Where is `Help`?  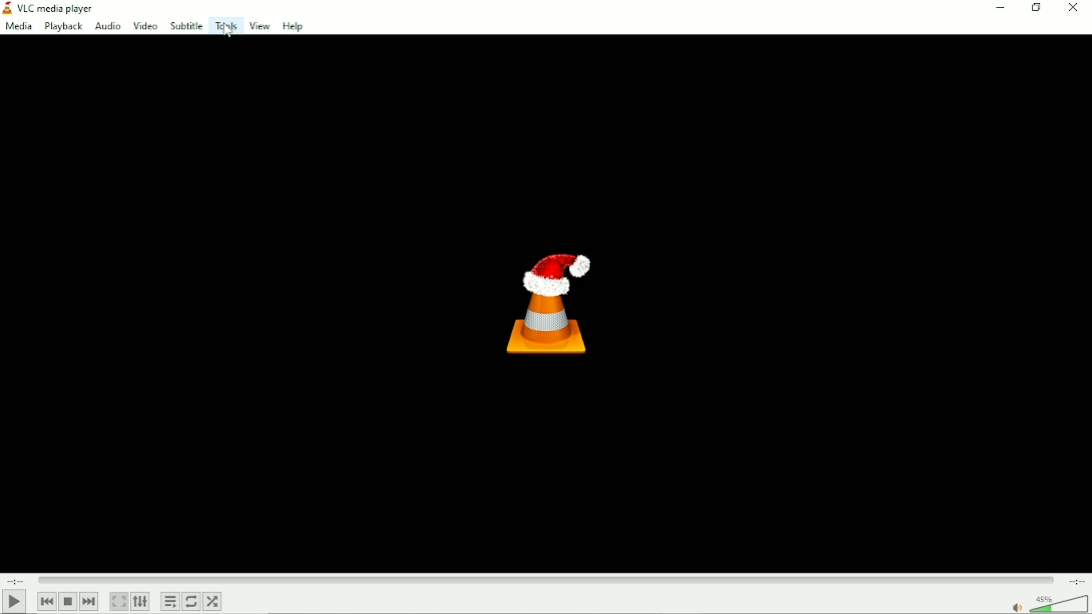
Help is located at coordinates (295, 26).